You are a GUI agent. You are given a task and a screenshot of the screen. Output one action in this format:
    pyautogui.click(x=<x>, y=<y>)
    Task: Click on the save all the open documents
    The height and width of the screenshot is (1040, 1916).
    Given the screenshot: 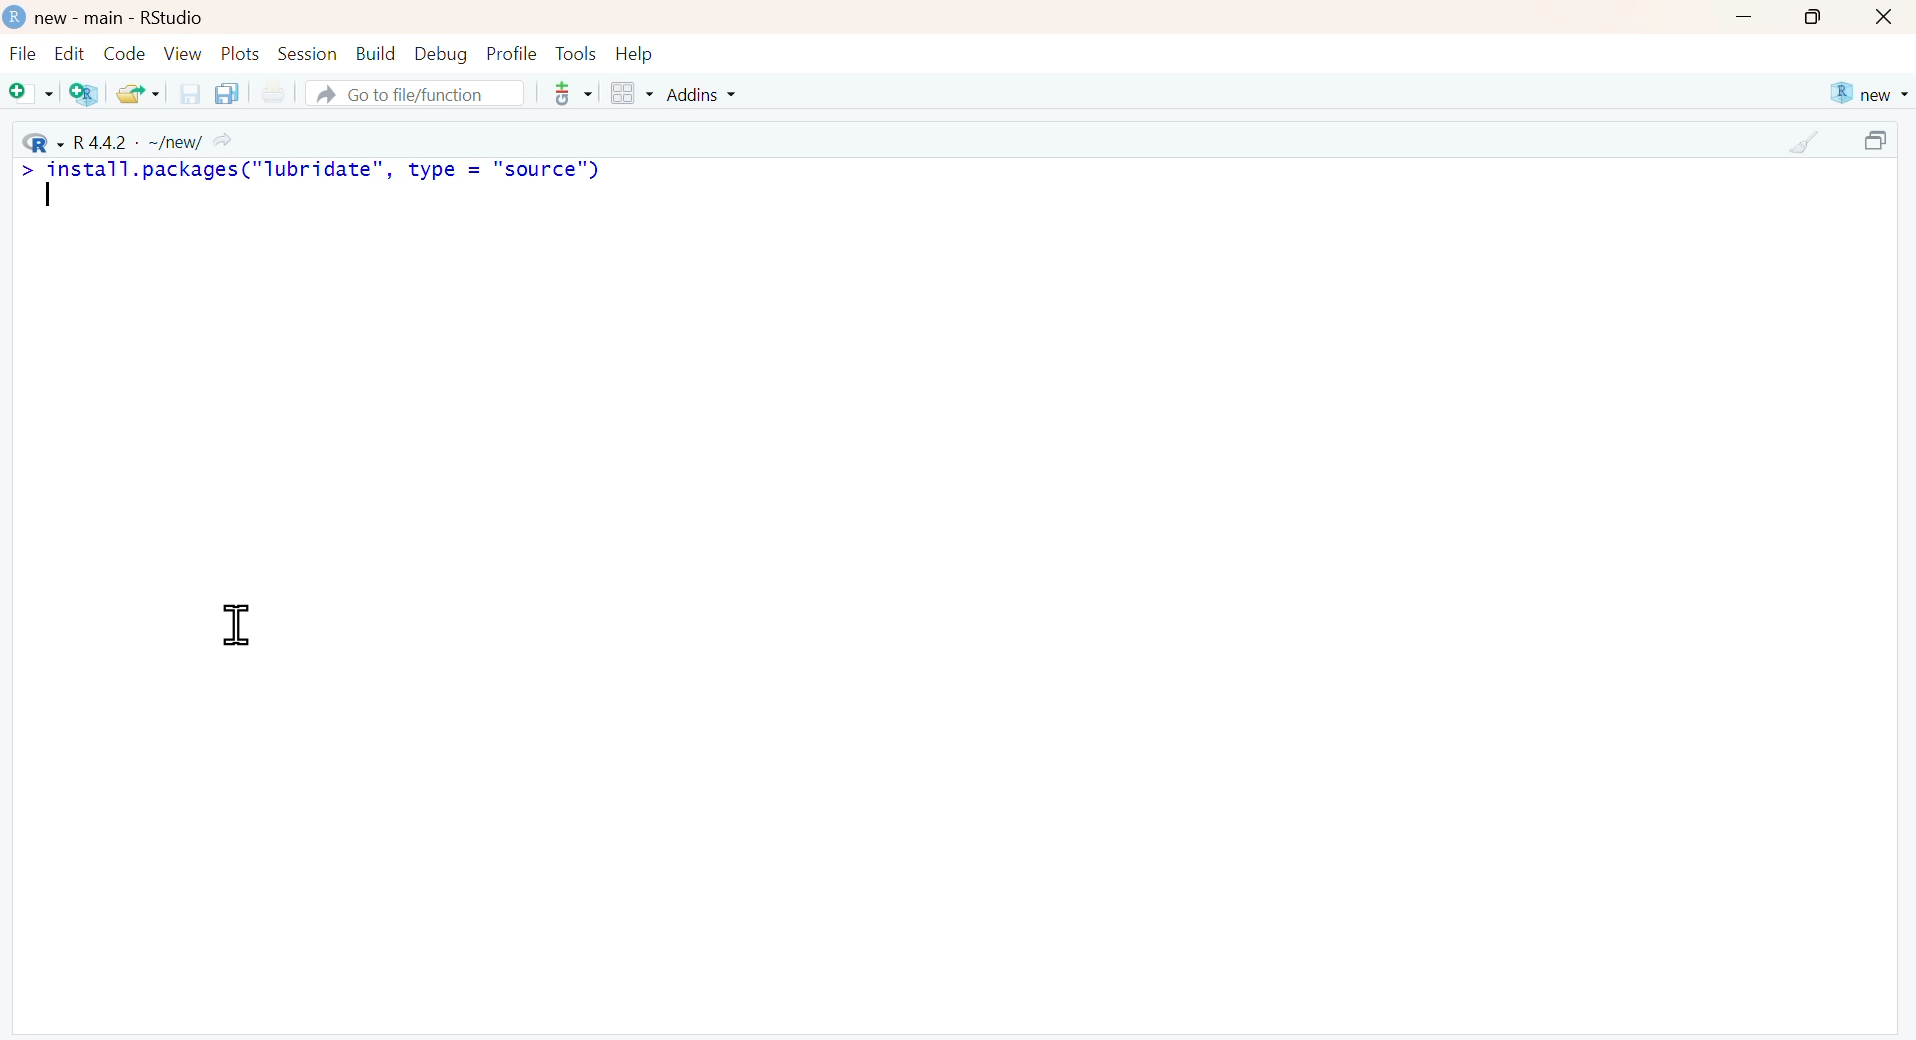 What is the action you would take?
    pyautogui.click(x=226, y=92)
    